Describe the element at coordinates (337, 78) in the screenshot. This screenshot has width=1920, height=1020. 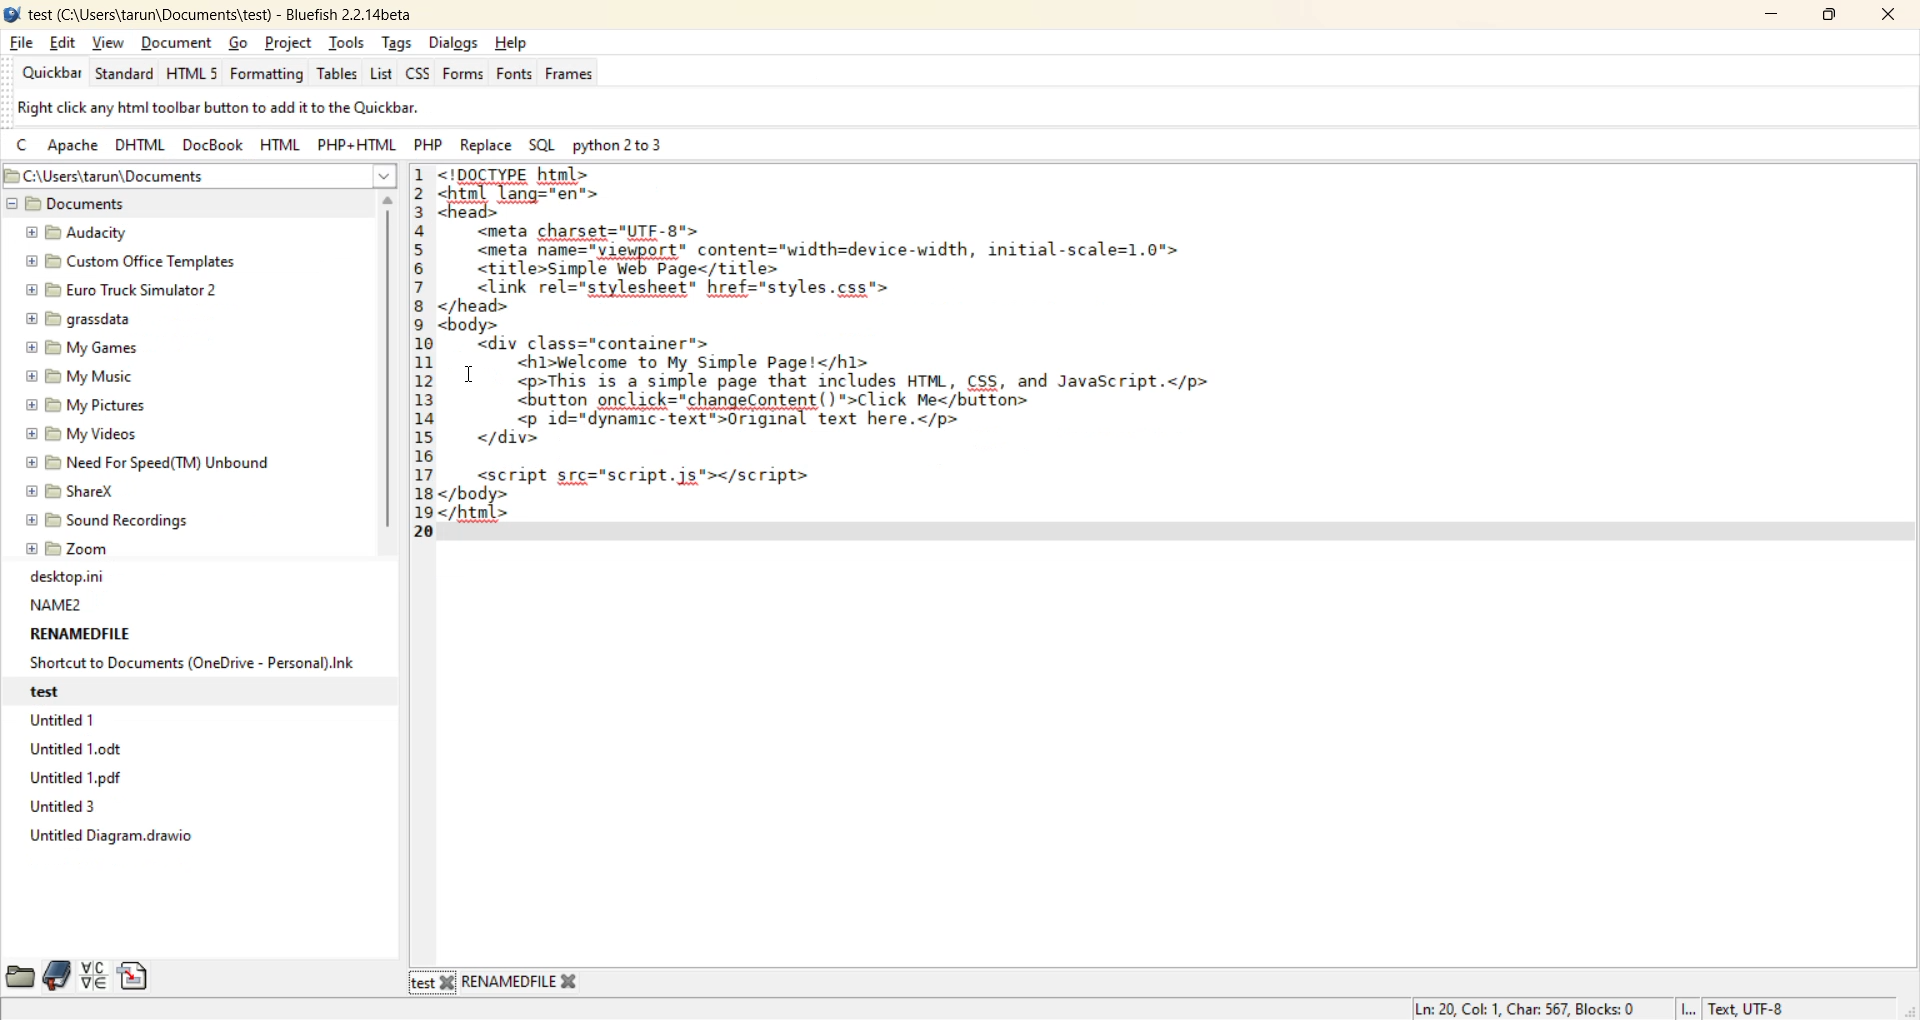
I see `tables` at that location.